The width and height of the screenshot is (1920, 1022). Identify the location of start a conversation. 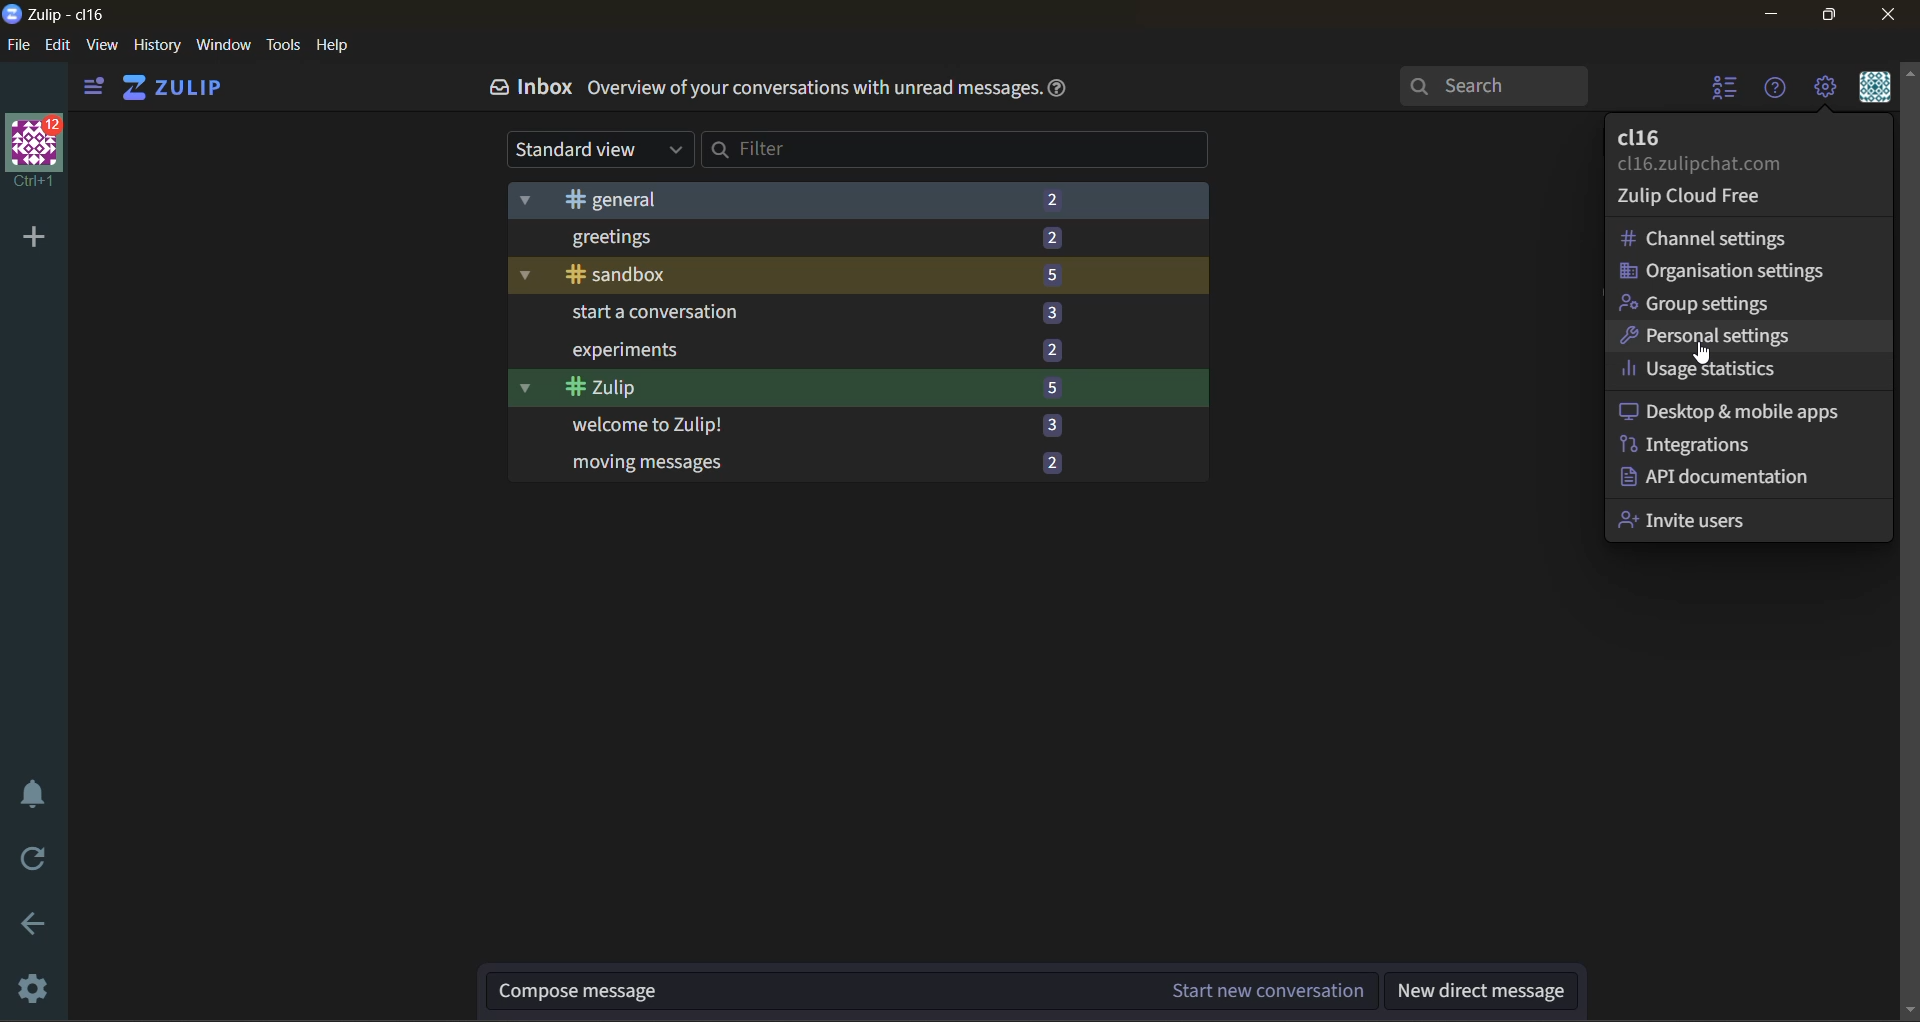
(796, 314).